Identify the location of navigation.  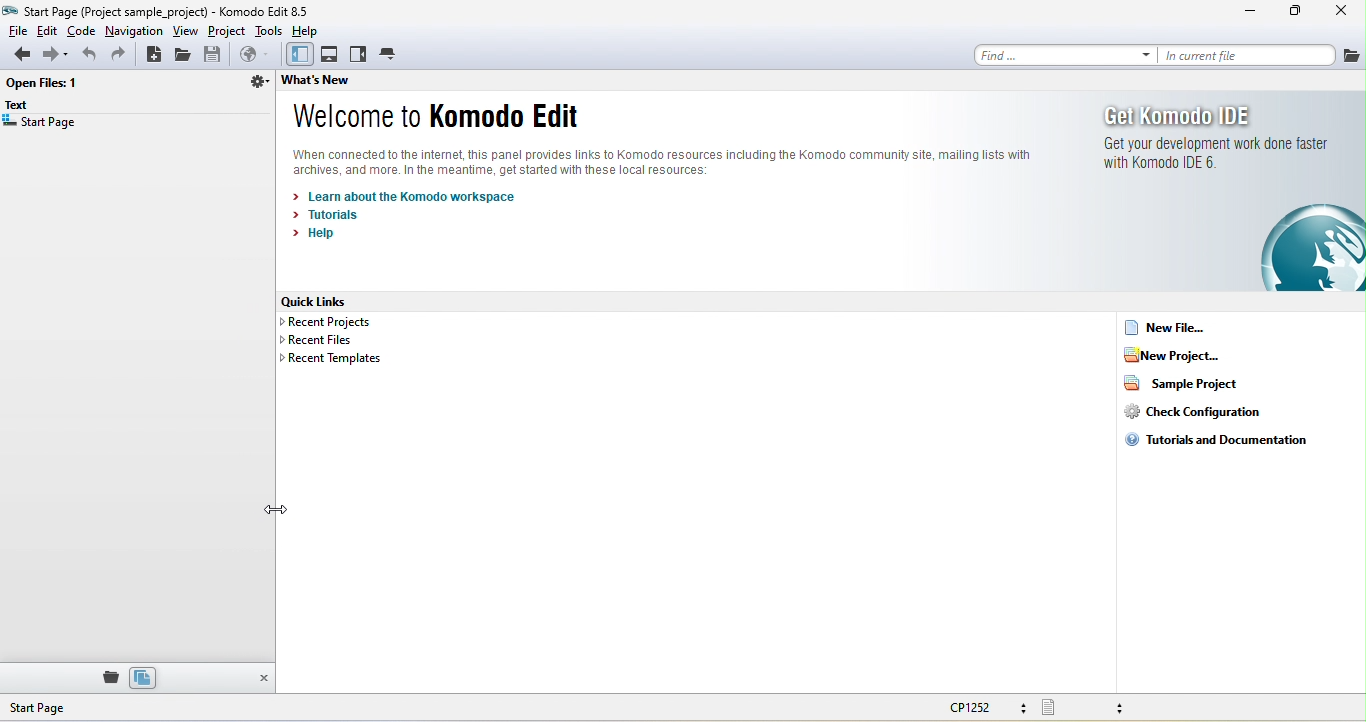
(134, 30).